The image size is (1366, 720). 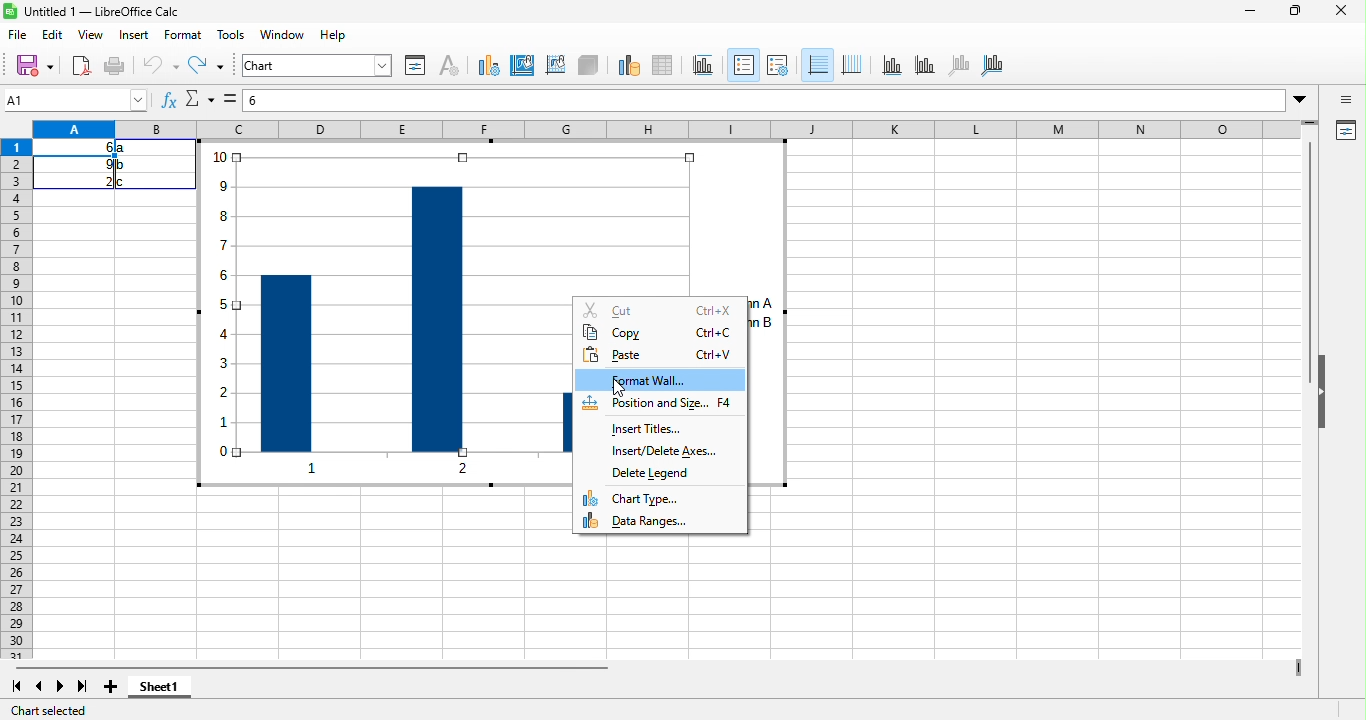 I want to click on select function, so click(x=198, y=99).